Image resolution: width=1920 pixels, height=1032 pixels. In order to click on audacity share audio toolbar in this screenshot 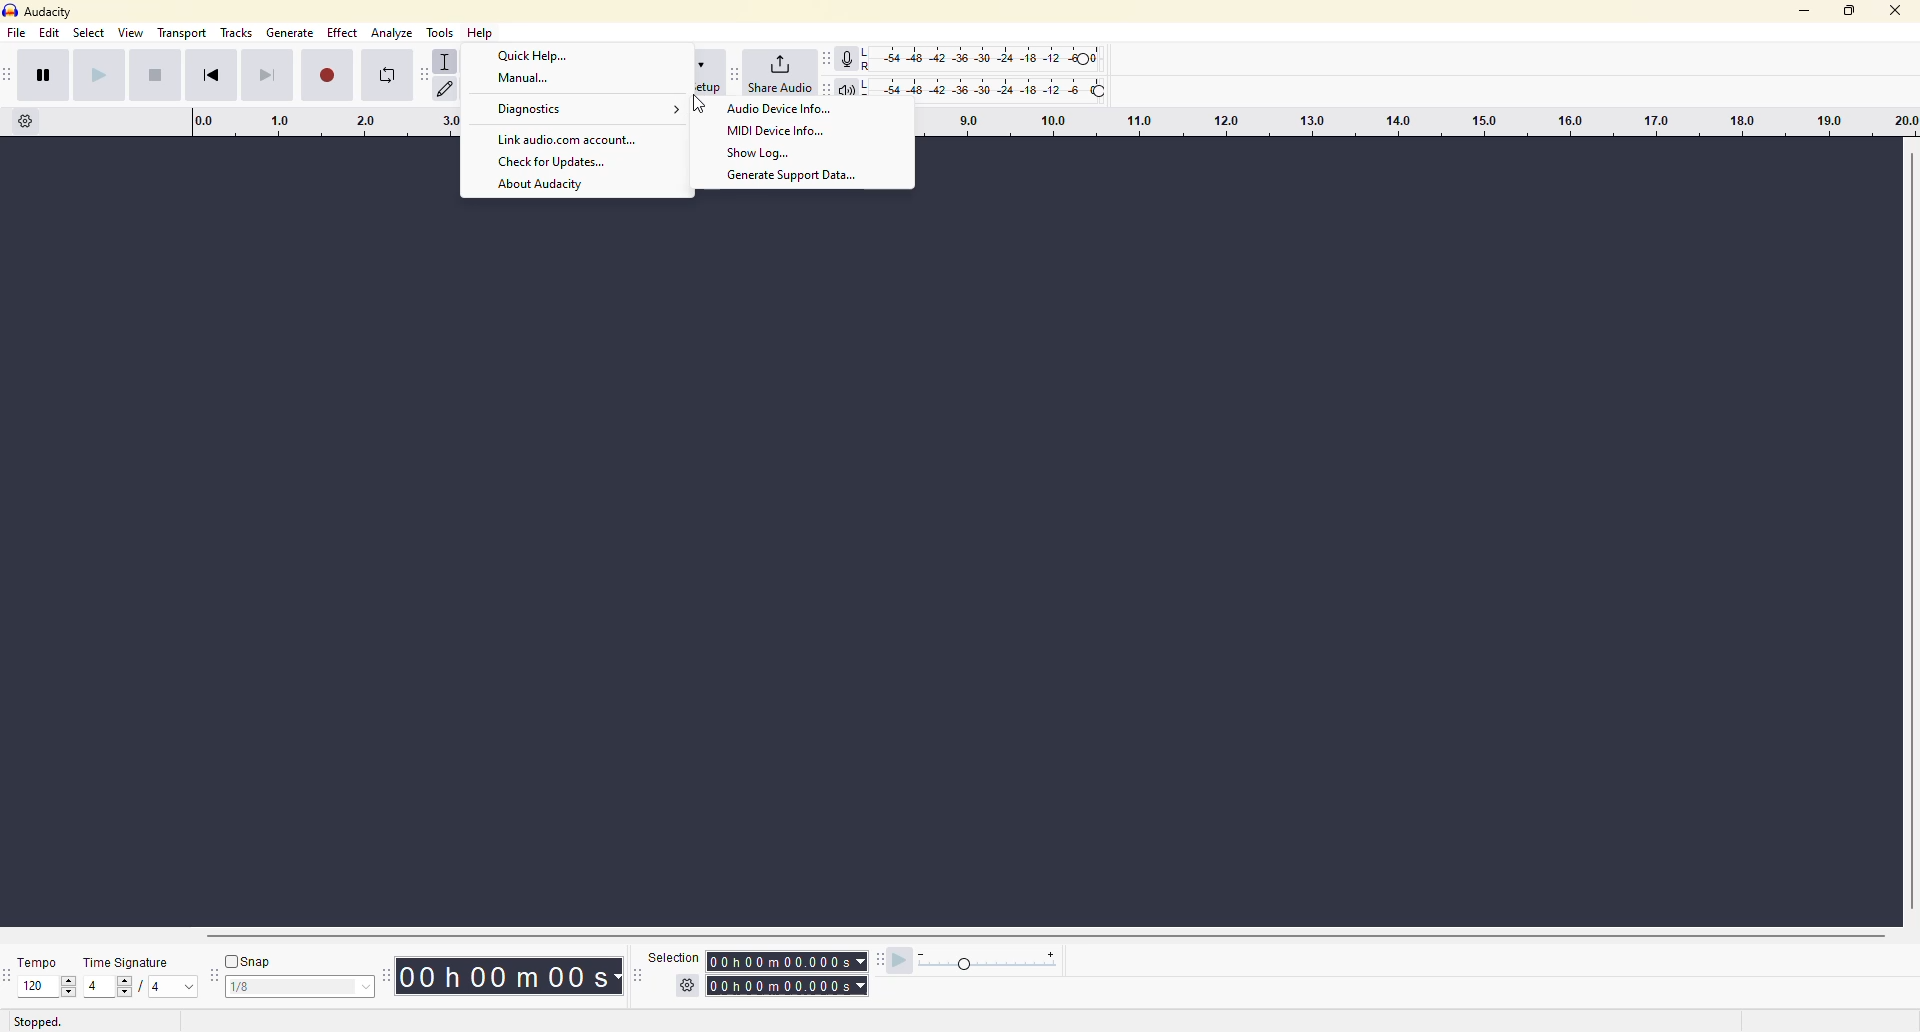, I will do `click(735, 70)`.